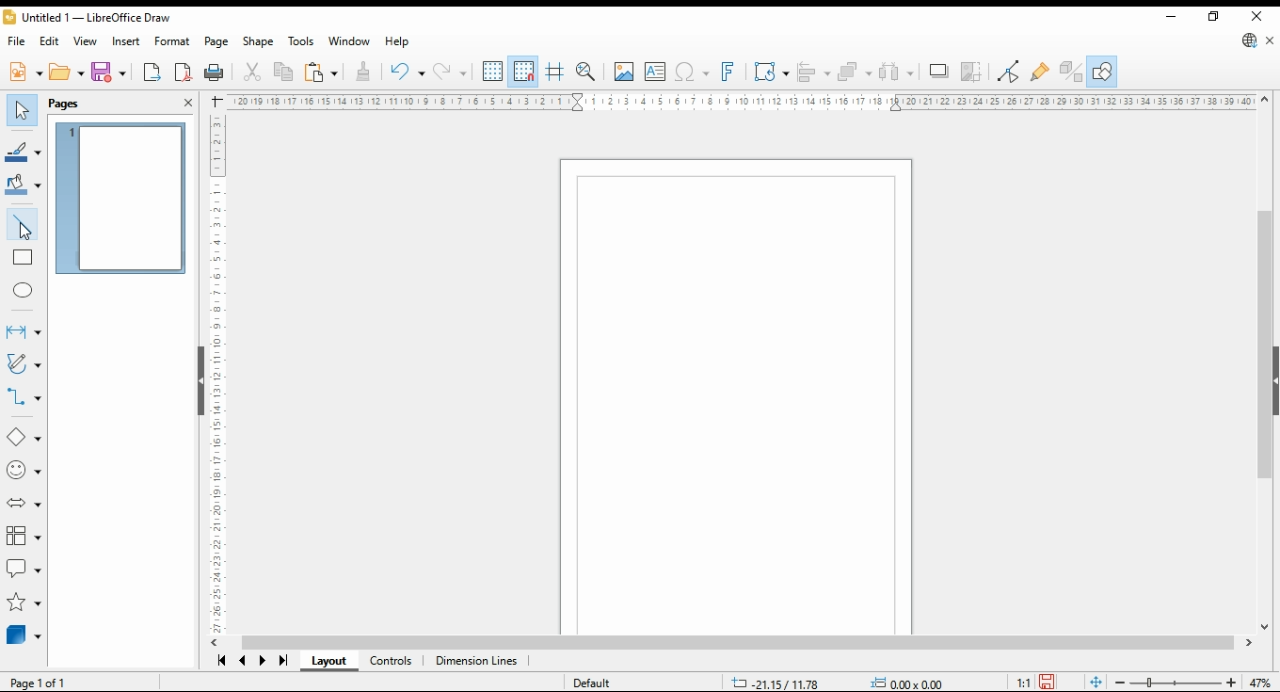 The height and width of the screenshot is (692, 1280). I want to click on export, so click(153, 73).